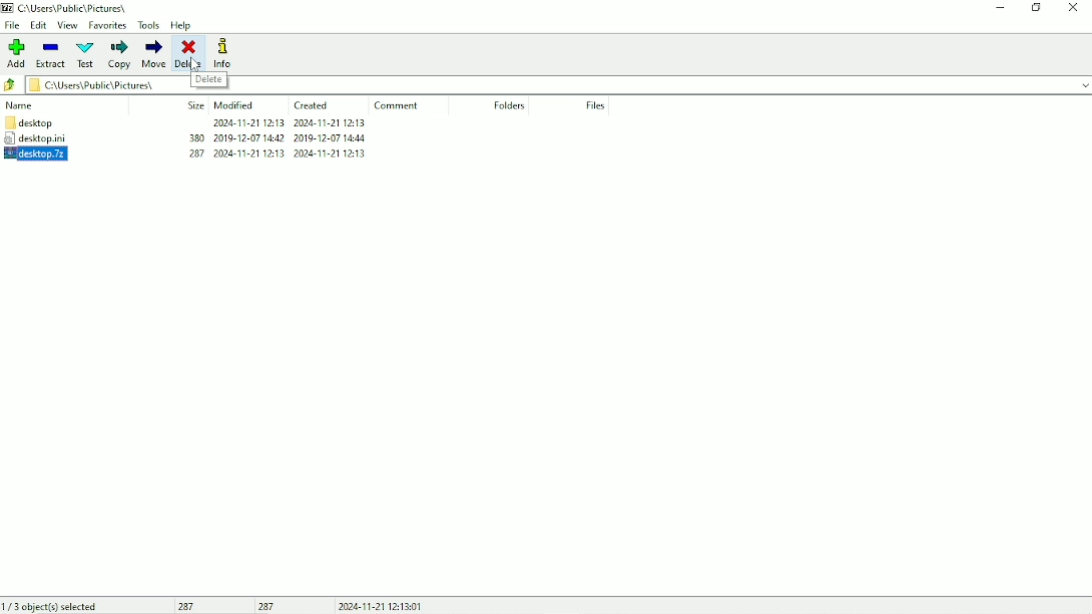 This screenshot has width=1092, height=614. What do you see at coordinates (267, 606) in the screenshot?
I see `287` at bounding box center [267, 606].